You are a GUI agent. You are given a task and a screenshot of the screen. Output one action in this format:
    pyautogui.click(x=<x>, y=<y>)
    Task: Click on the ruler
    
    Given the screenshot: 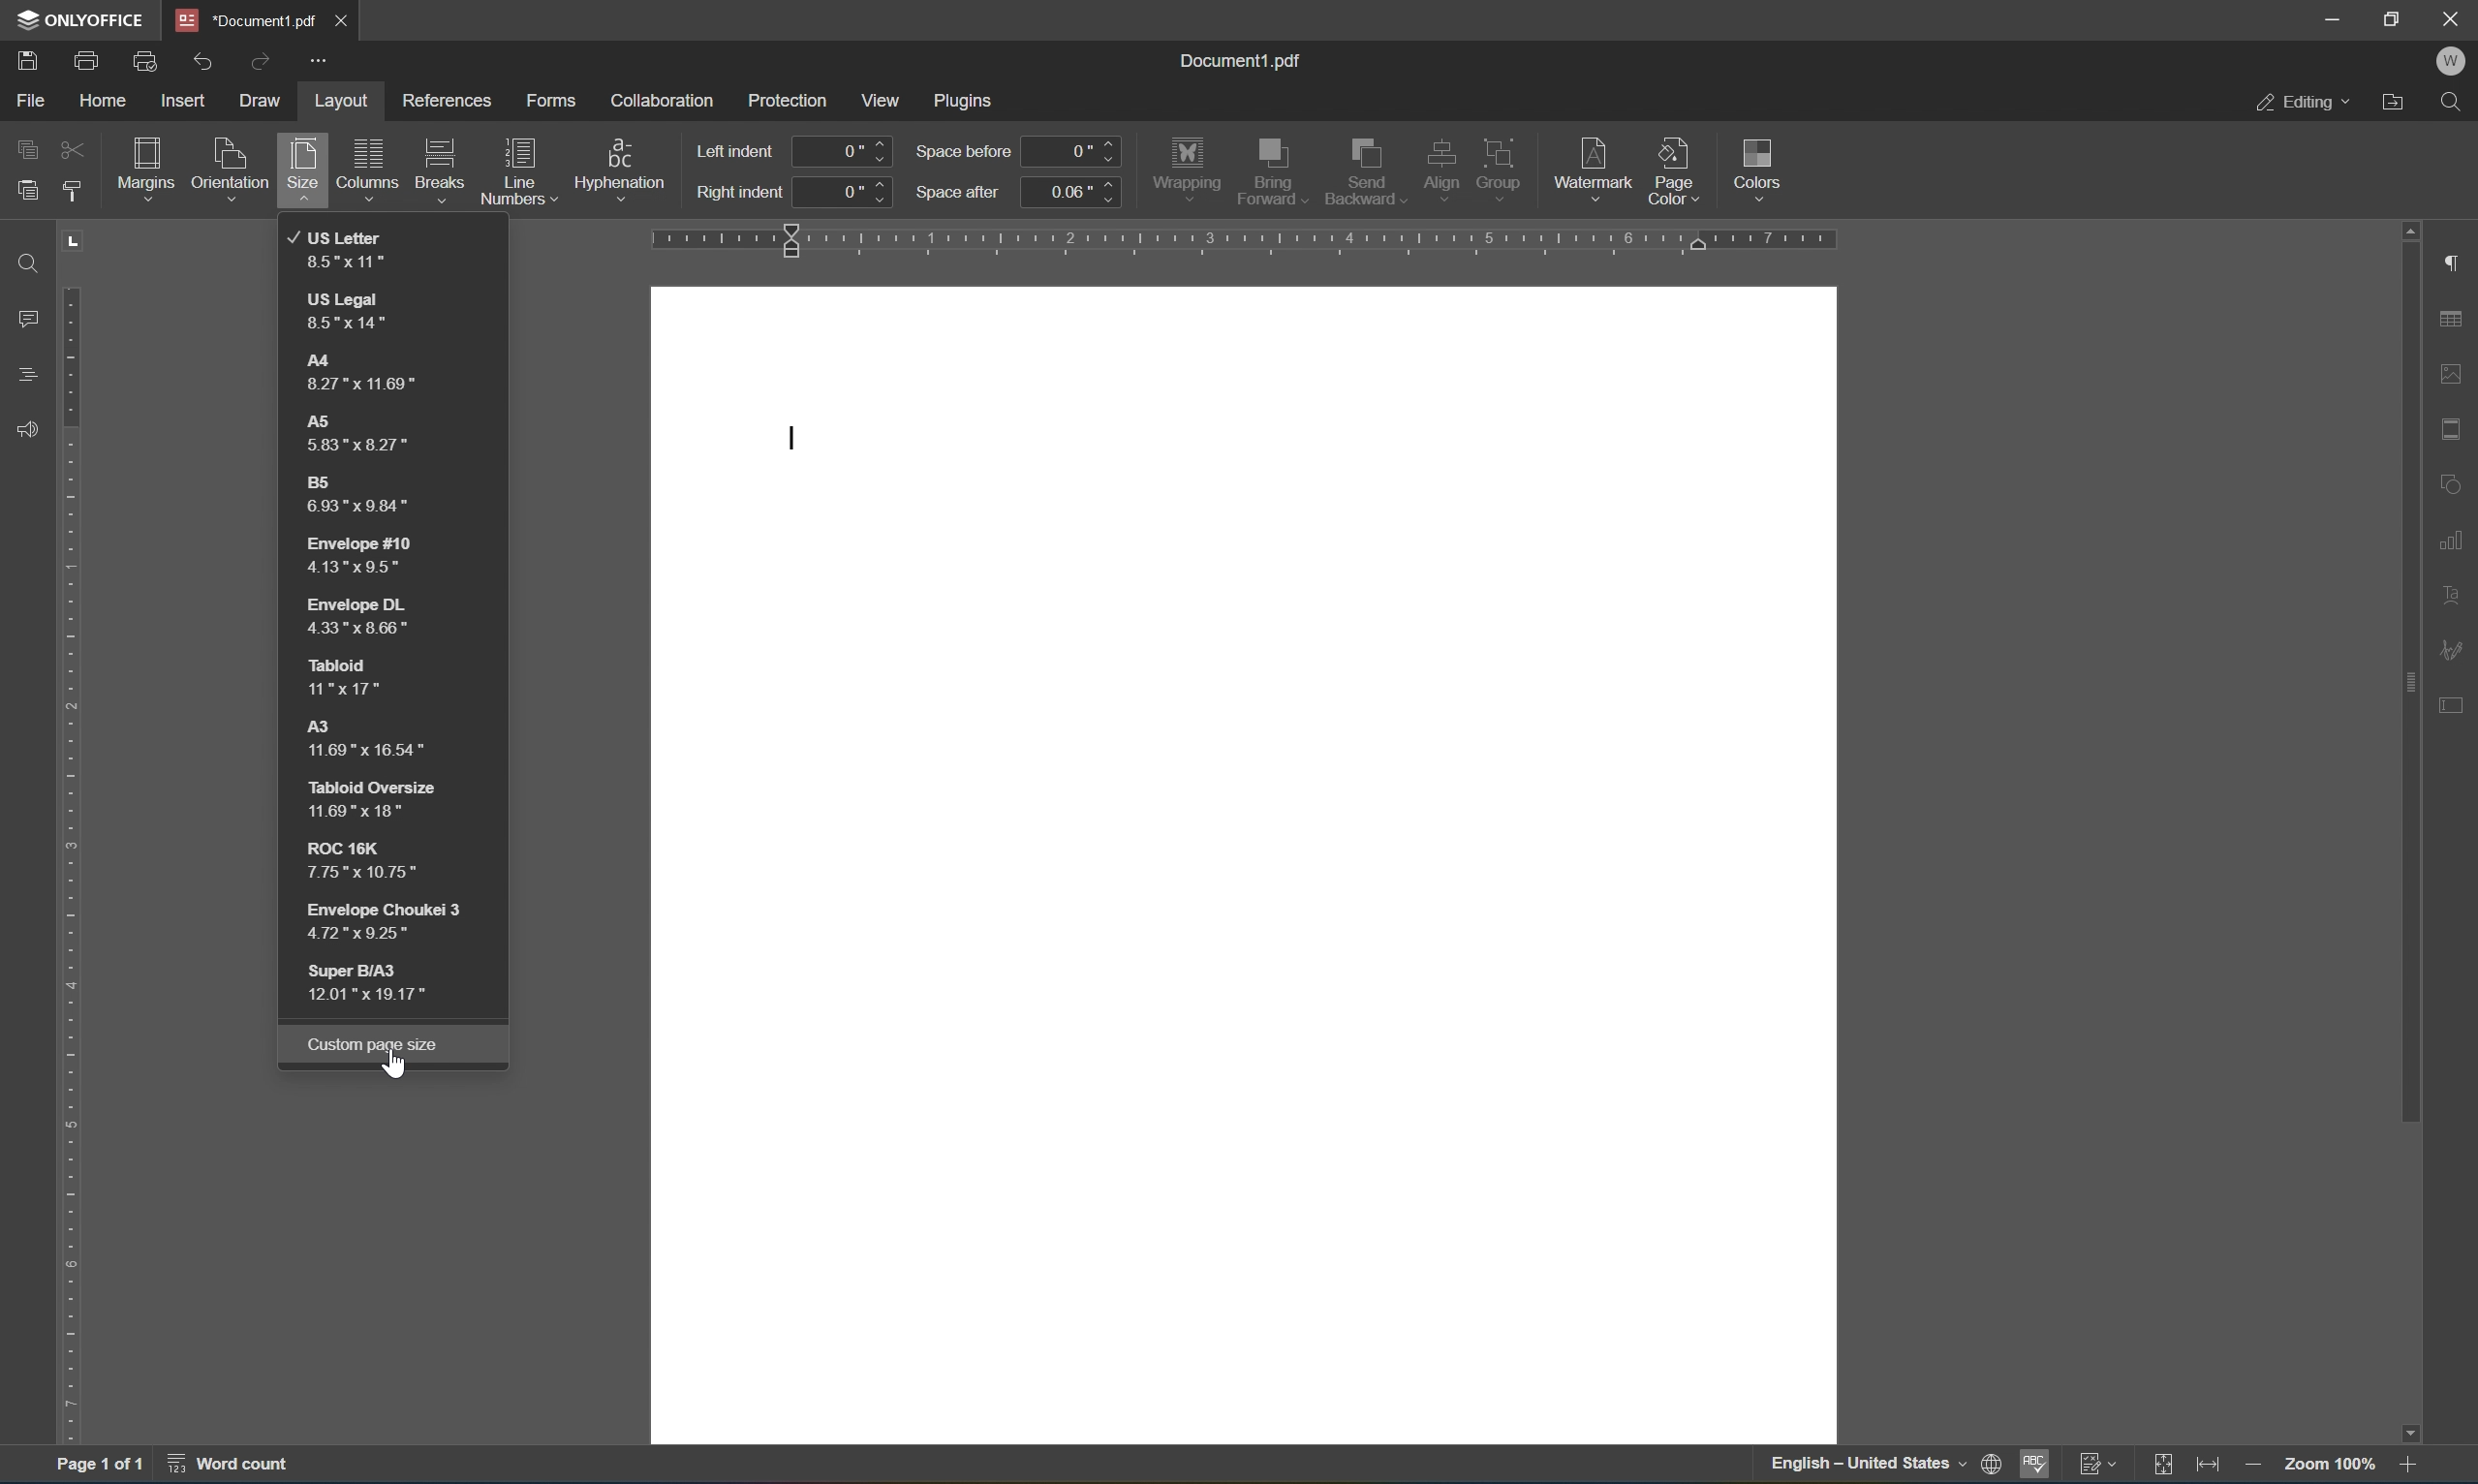 What is the action you would take?
    pyautogui.click(x=1248, y=241)
    